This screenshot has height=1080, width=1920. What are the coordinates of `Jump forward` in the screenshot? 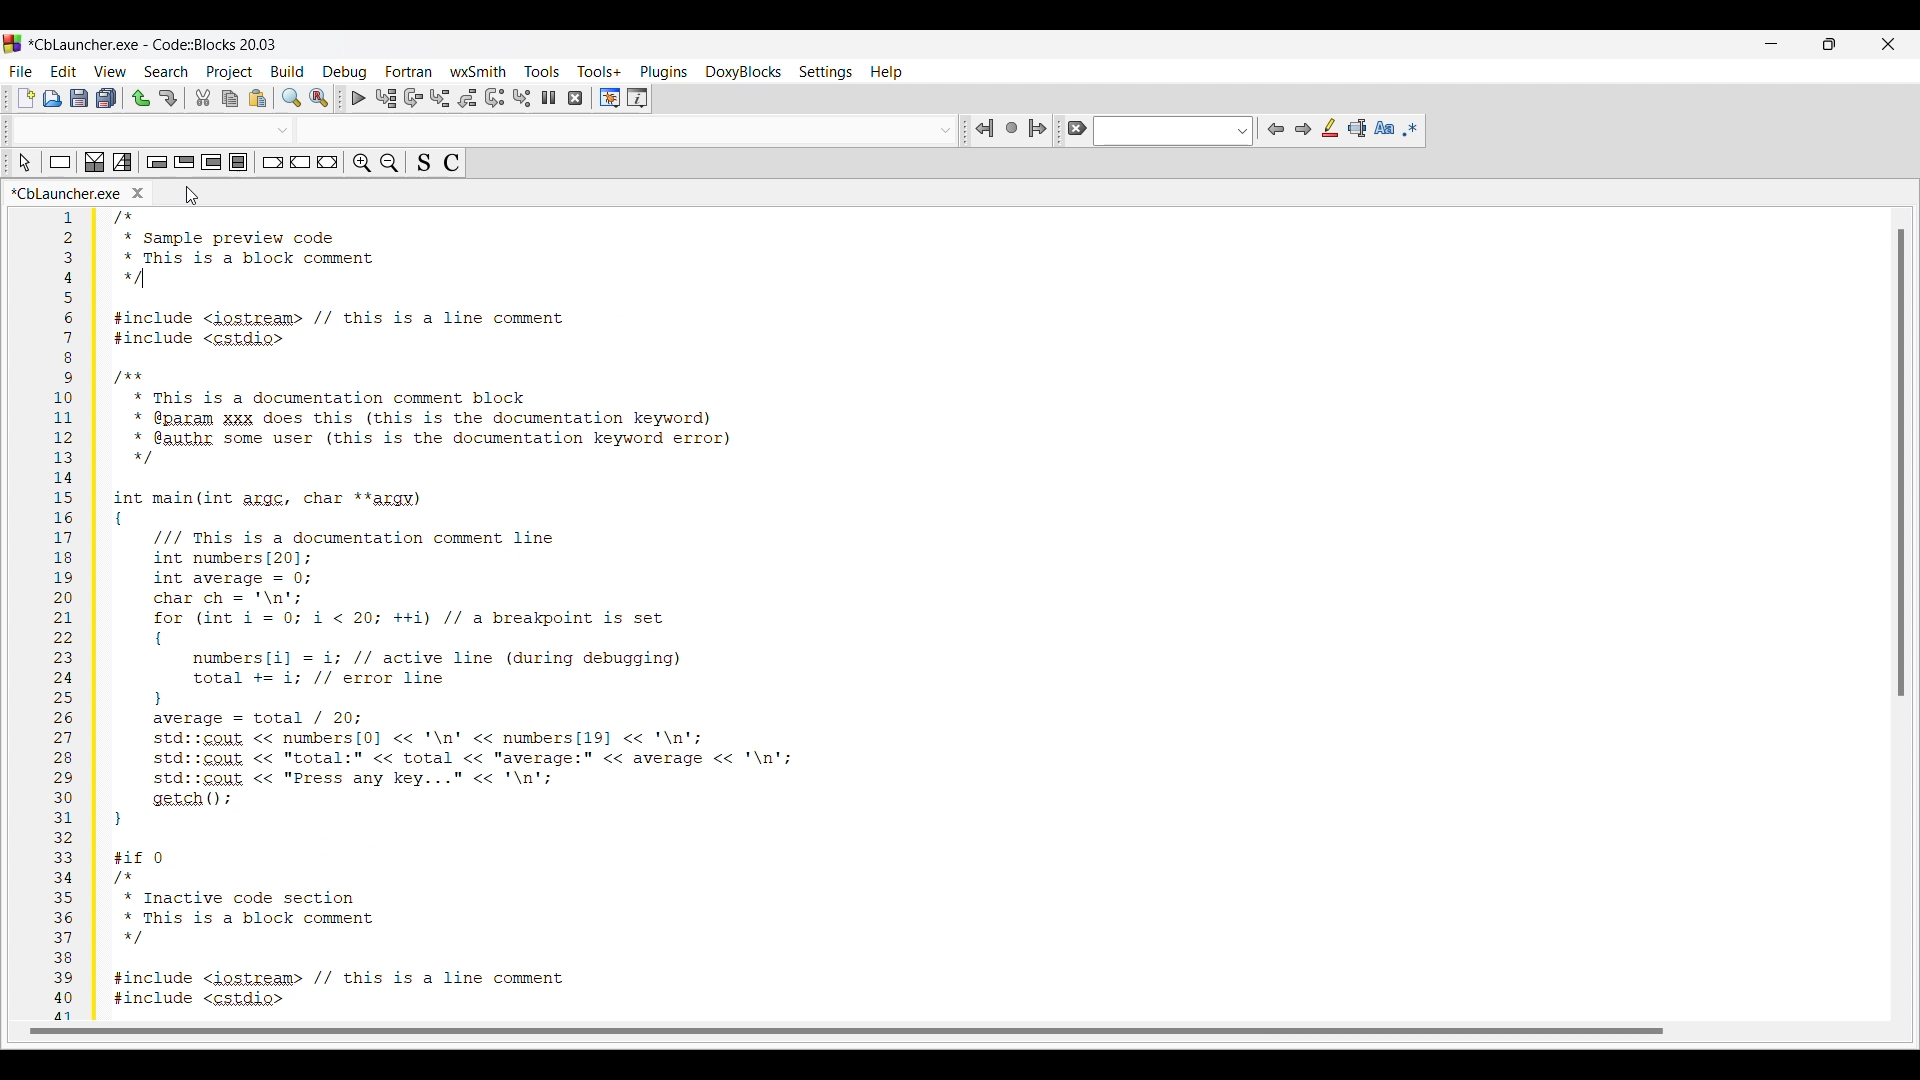 It's located at (1038, 129).